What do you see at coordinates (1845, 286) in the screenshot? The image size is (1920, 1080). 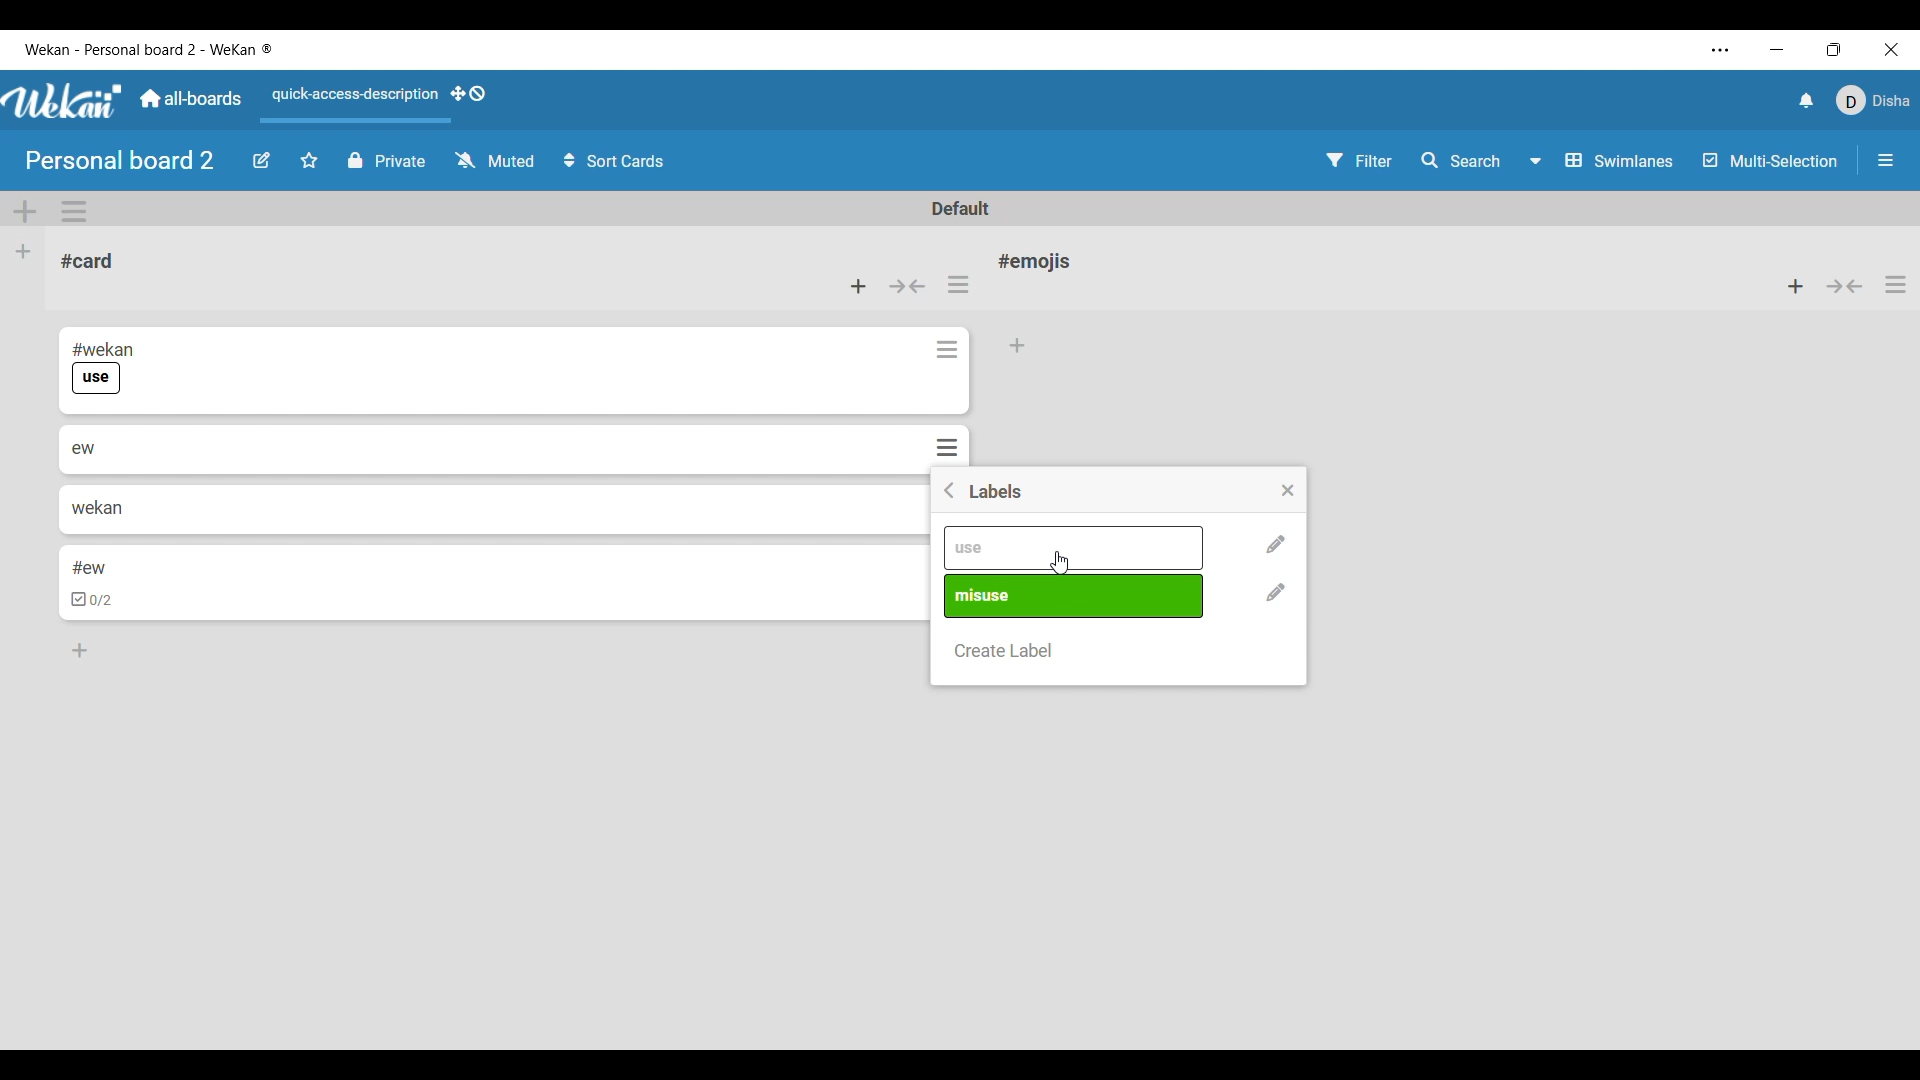 I see `Collapse` at bounding box center [1845, 286].